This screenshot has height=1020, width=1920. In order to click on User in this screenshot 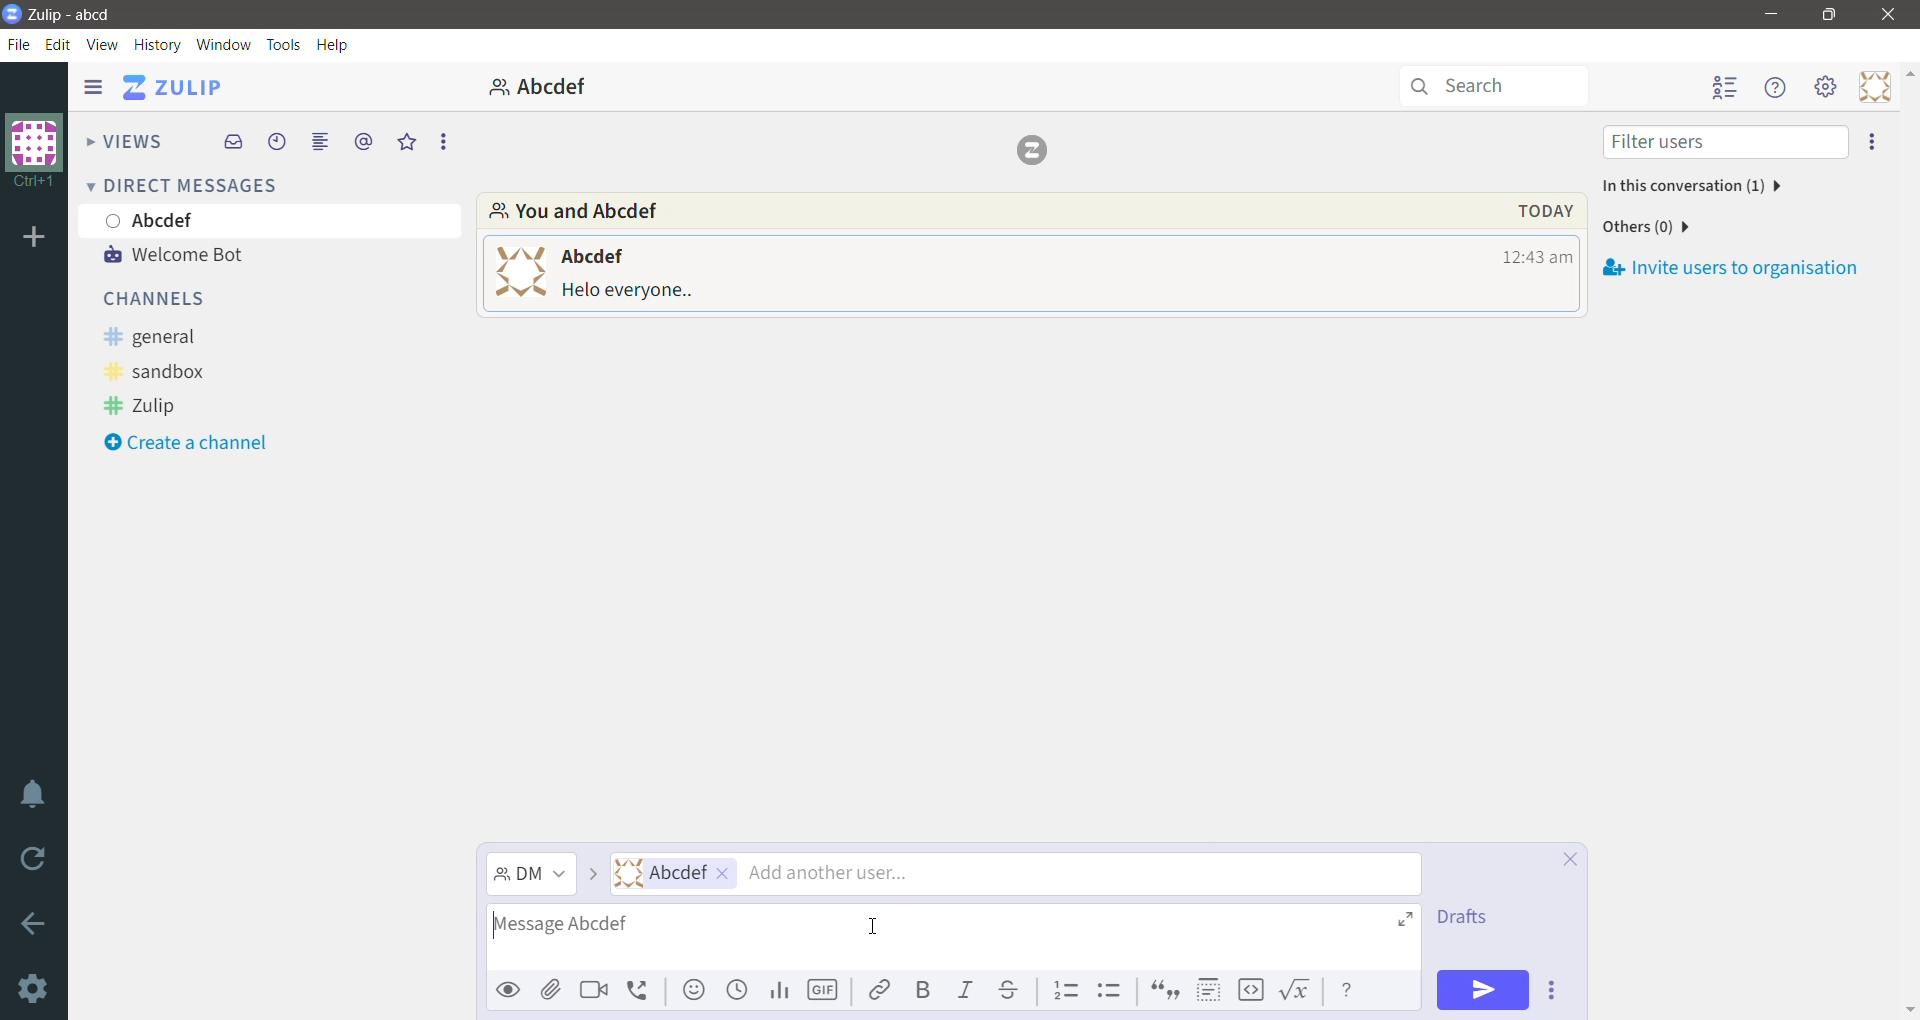, I will do `click(273, 220)`.